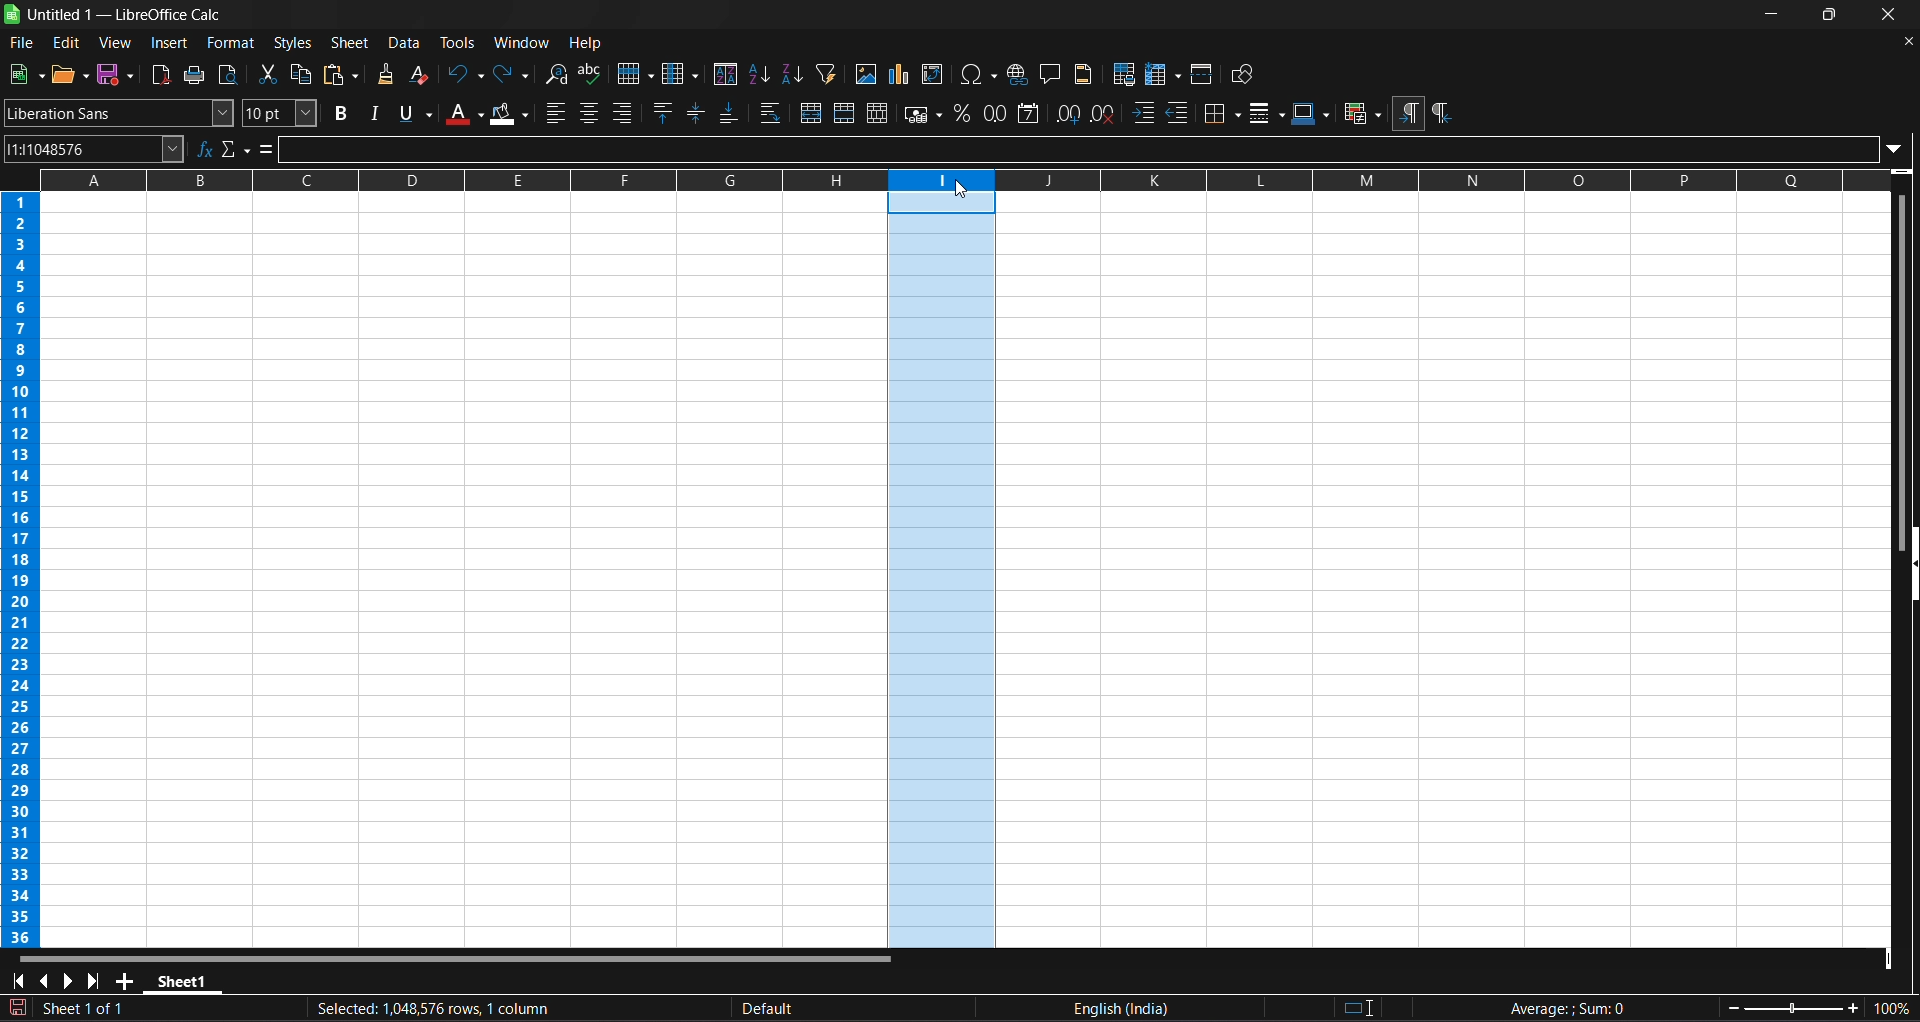  Describe the element at coordinates (1143, 111) in the screenshot. I see `increase indent` at that location.